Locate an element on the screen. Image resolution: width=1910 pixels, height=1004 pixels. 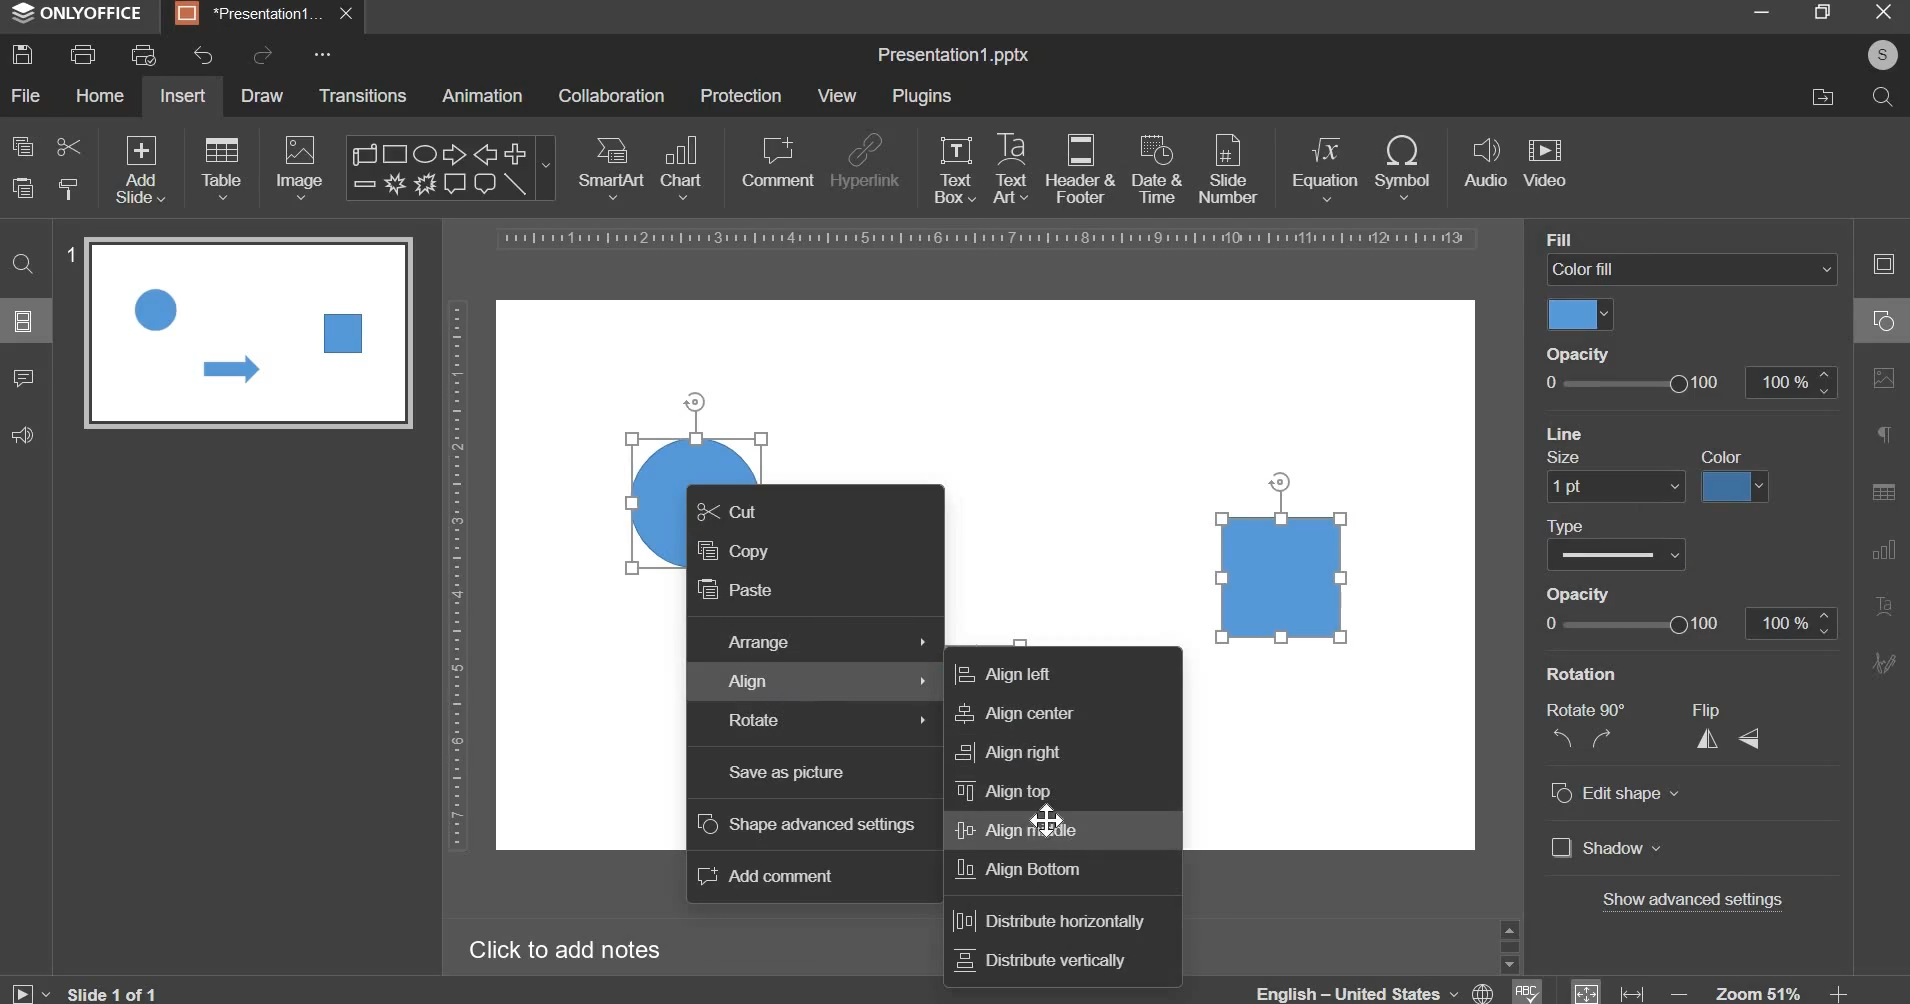
save is located at coordinates (22, 54).